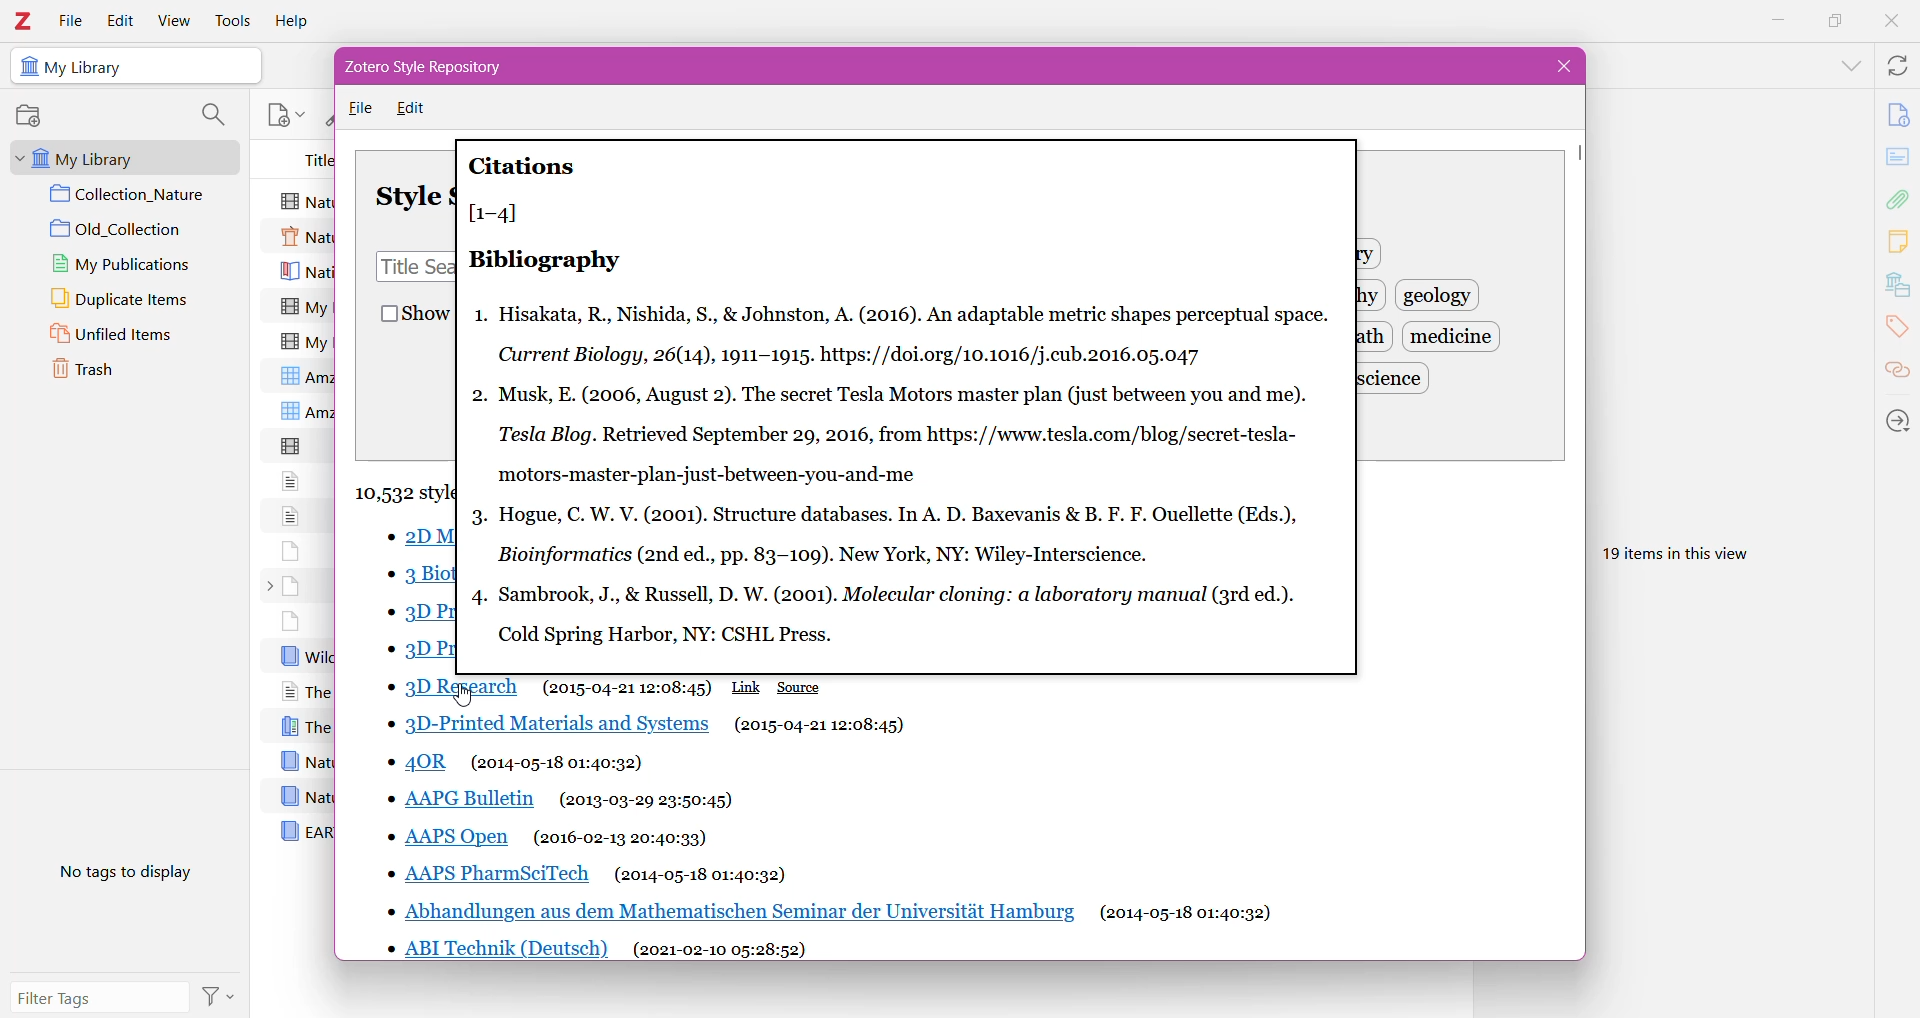 This screenshot has height=1018, width=1920. I want to click on 1., so click(478, 319).